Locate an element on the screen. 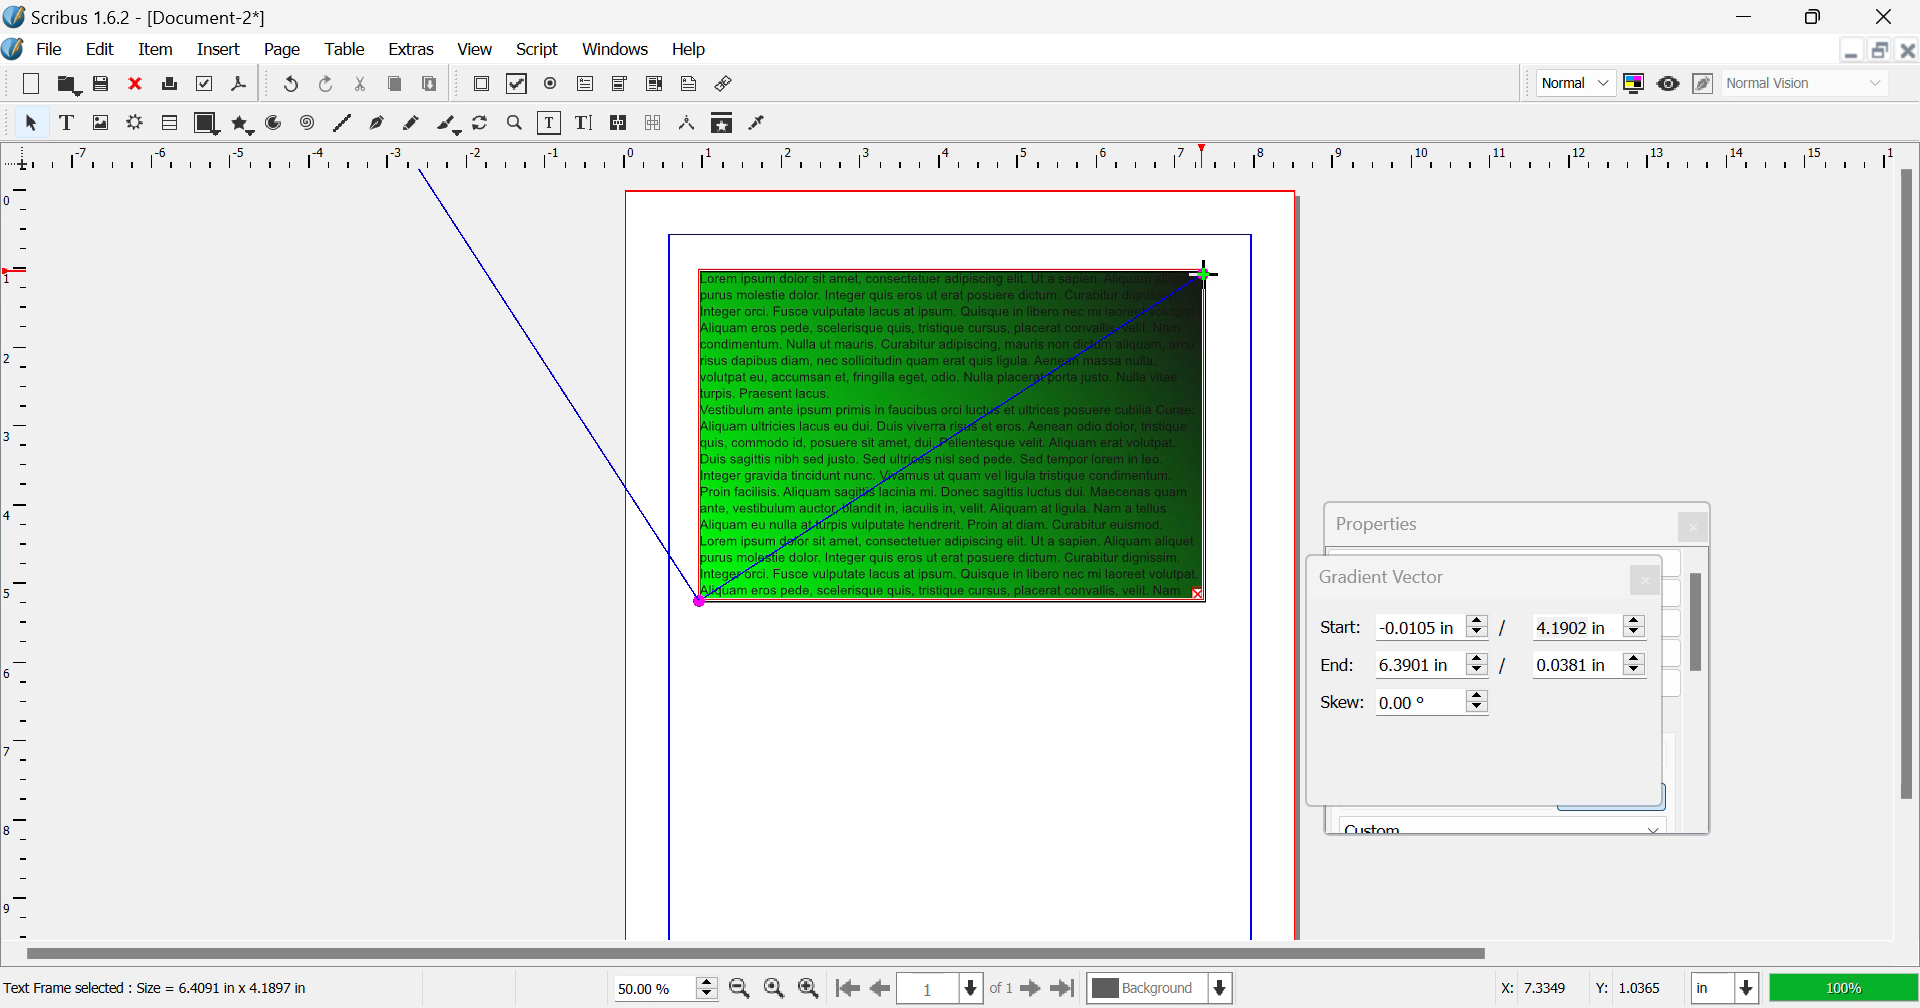 This screenshot has height=1008, width=1920. Restore Down is located at coordinates (1853, 50).